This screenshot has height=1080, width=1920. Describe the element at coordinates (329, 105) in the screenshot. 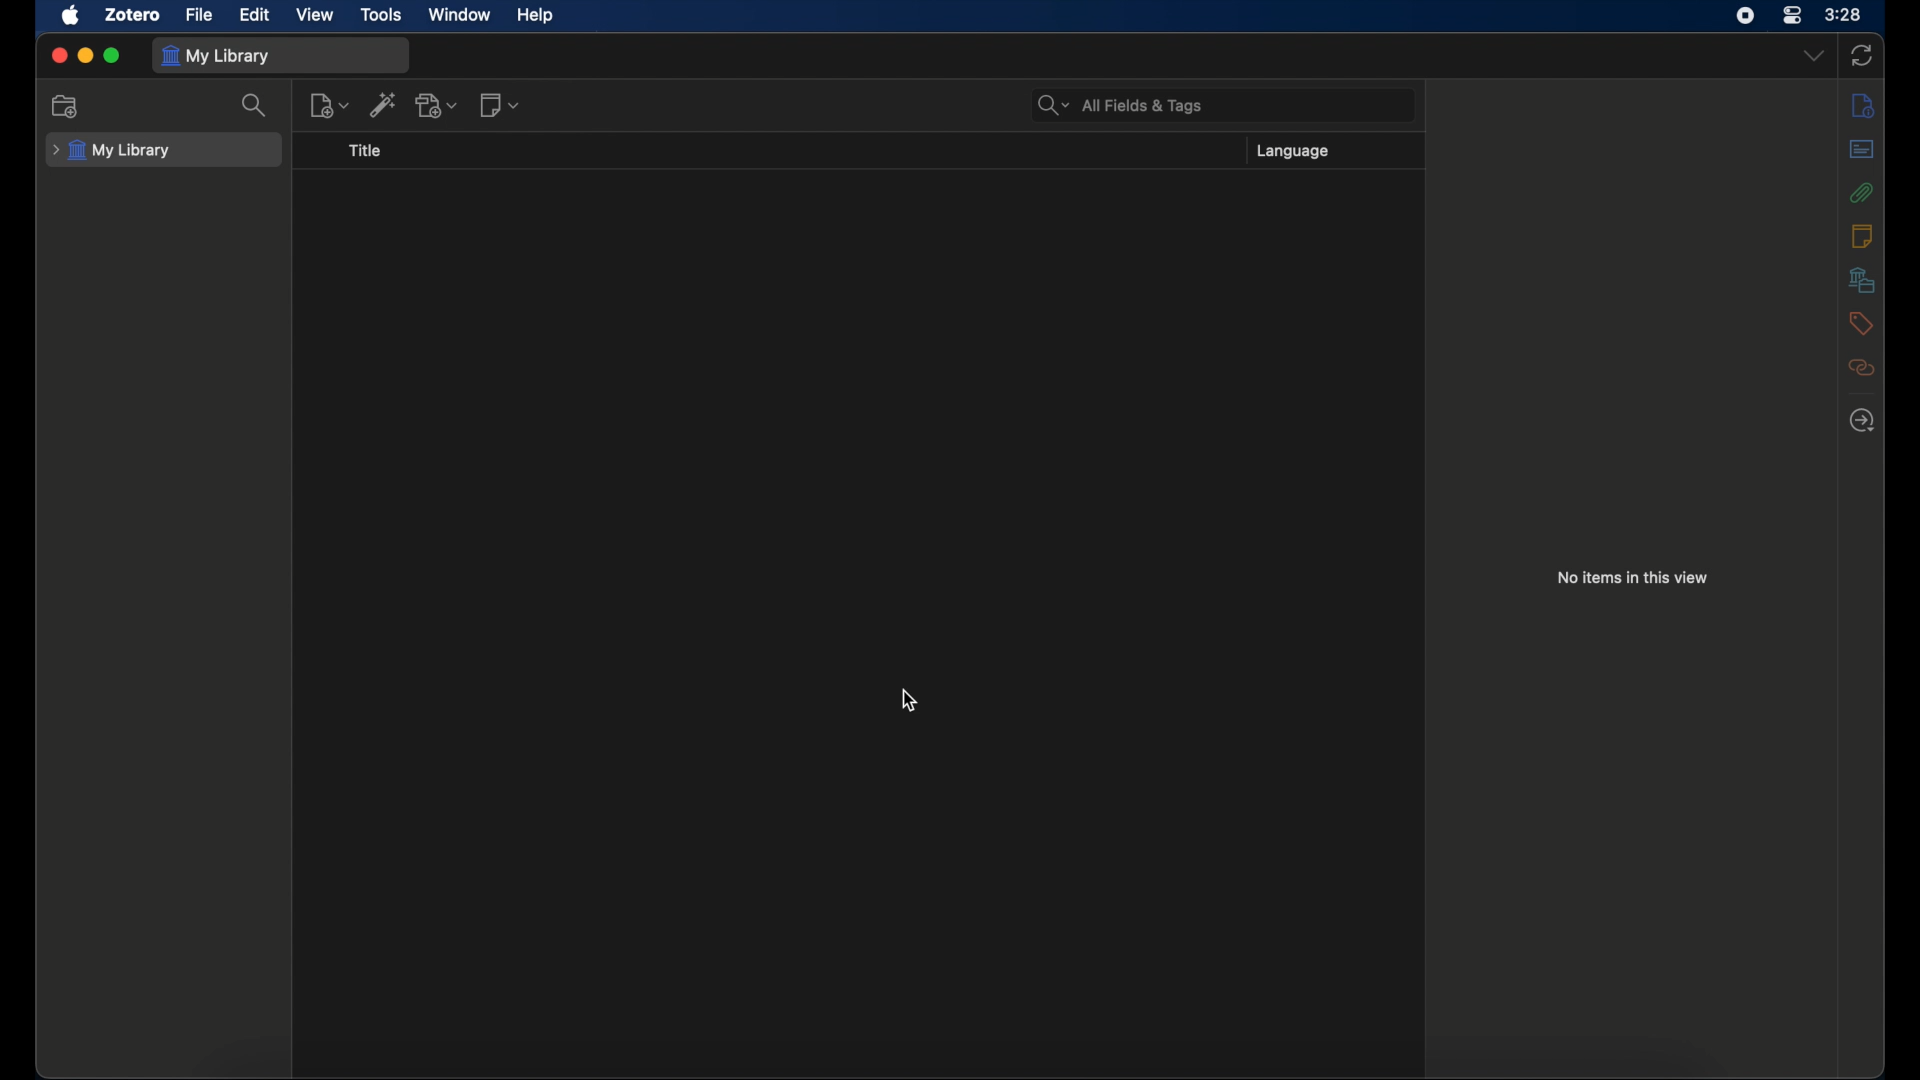

I see `new item` at that location.